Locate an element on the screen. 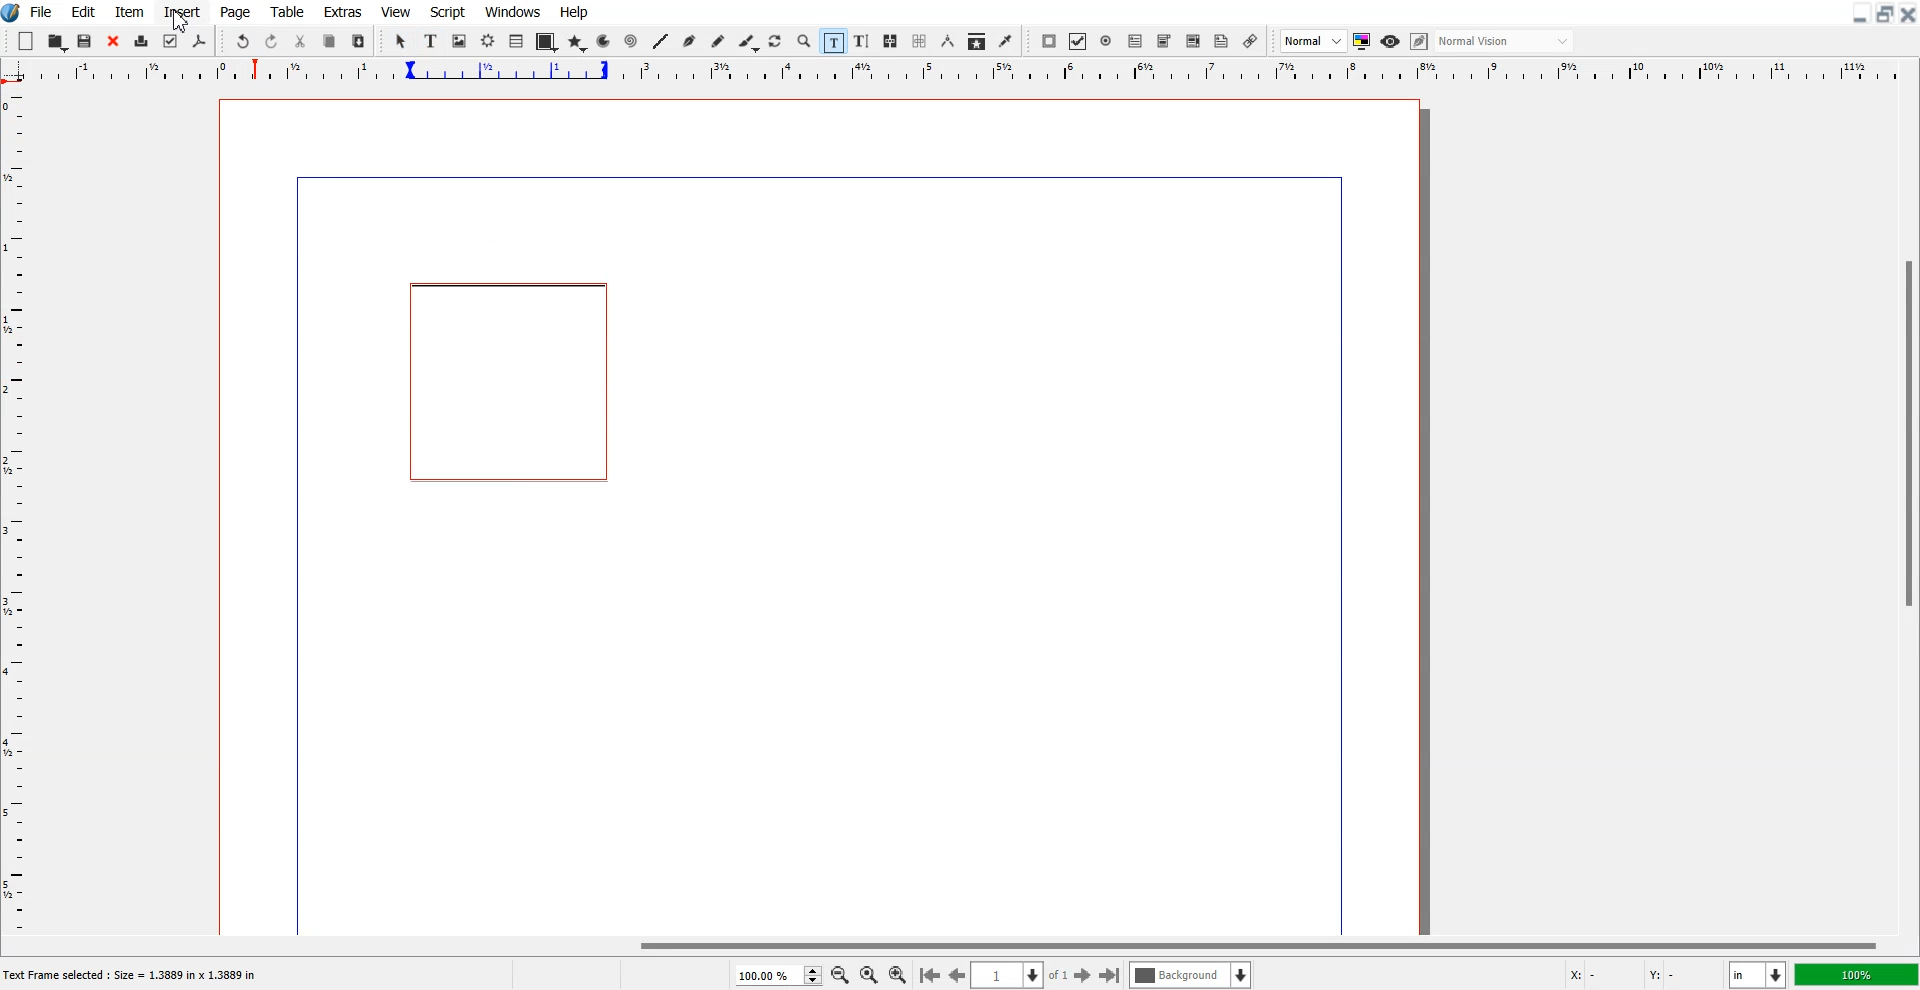  Insert is located at coordinates (181, 12).